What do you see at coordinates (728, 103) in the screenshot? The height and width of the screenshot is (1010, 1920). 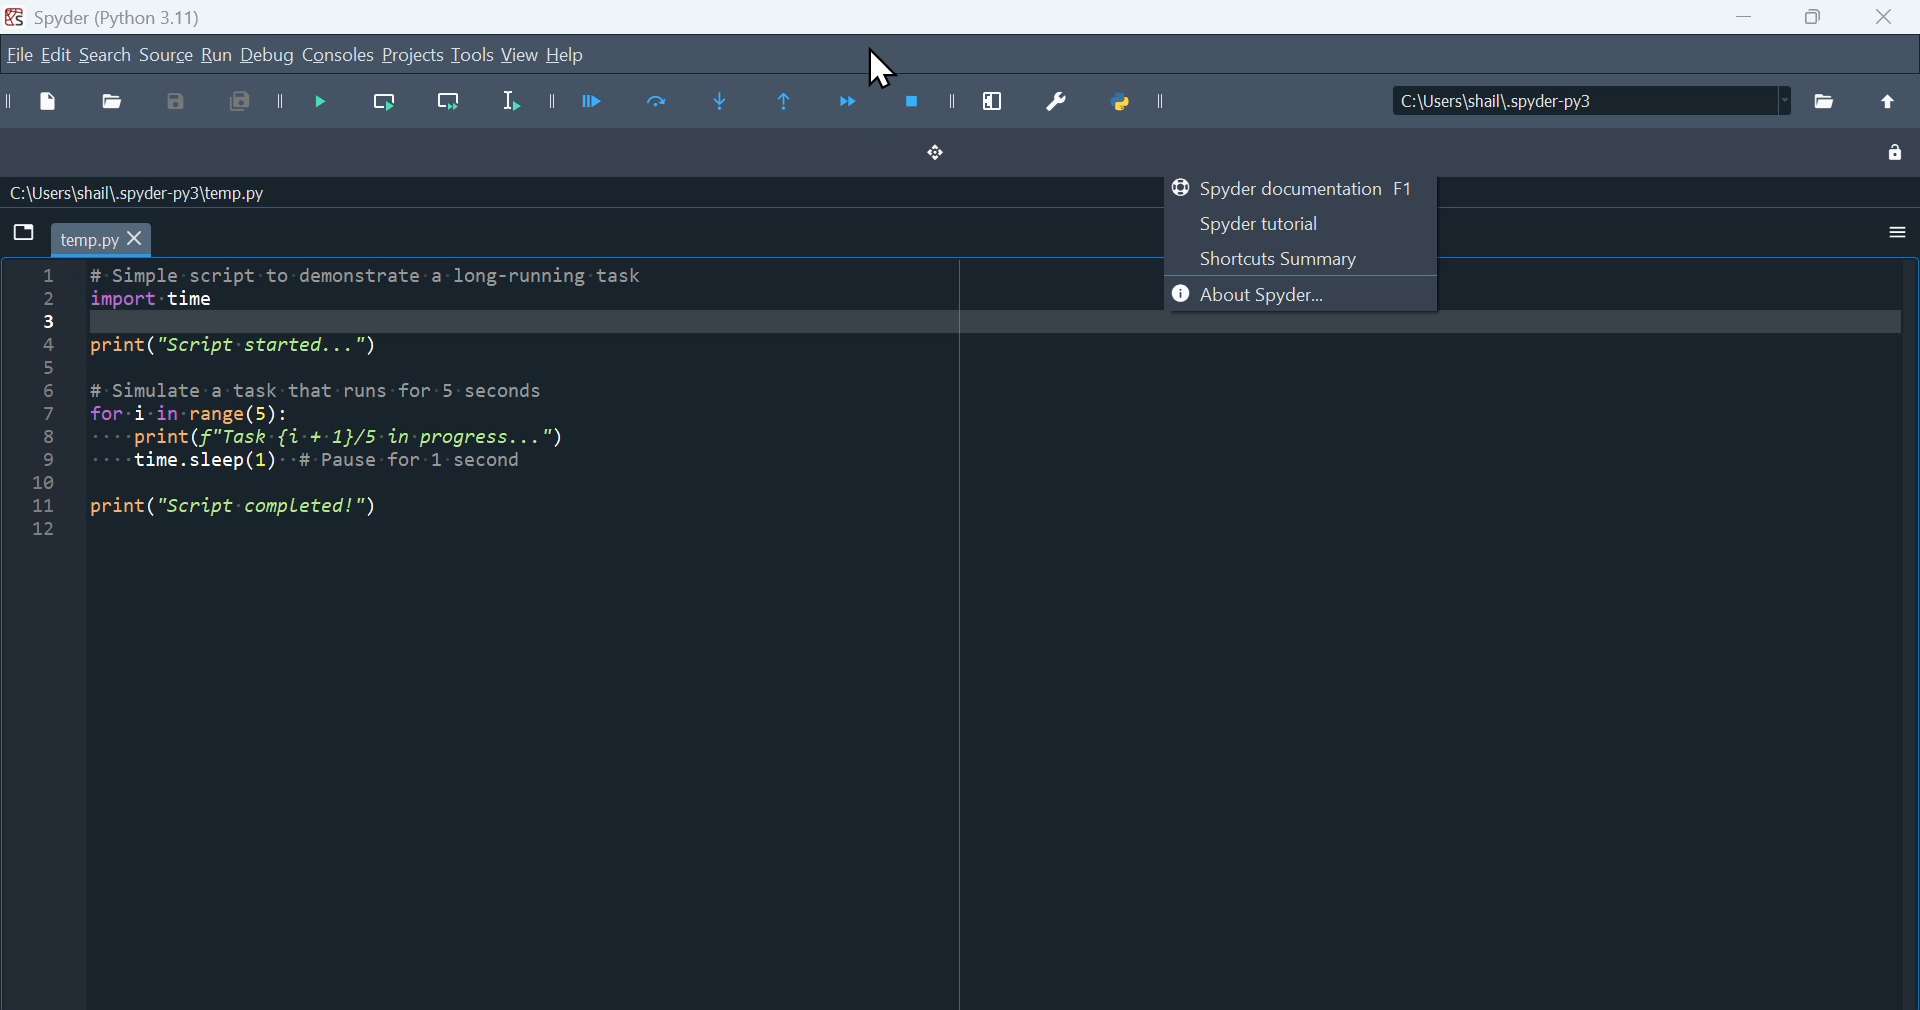 I see `Step into function` at bounding box center [728, 103].